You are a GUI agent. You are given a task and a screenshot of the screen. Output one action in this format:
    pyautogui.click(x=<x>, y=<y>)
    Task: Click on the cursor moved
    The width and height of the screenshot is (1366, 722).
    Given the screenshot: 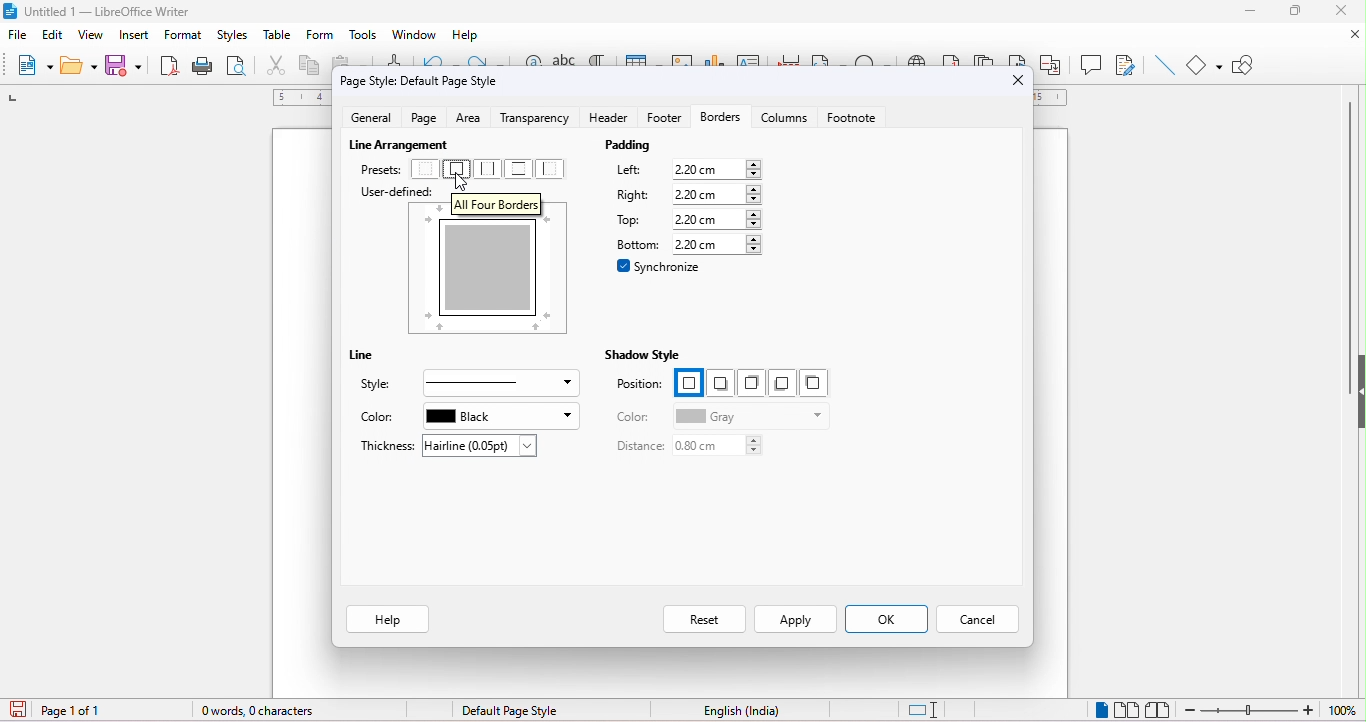 What is the action you would take?
    pyautogui.click(x=461, y=183)
    